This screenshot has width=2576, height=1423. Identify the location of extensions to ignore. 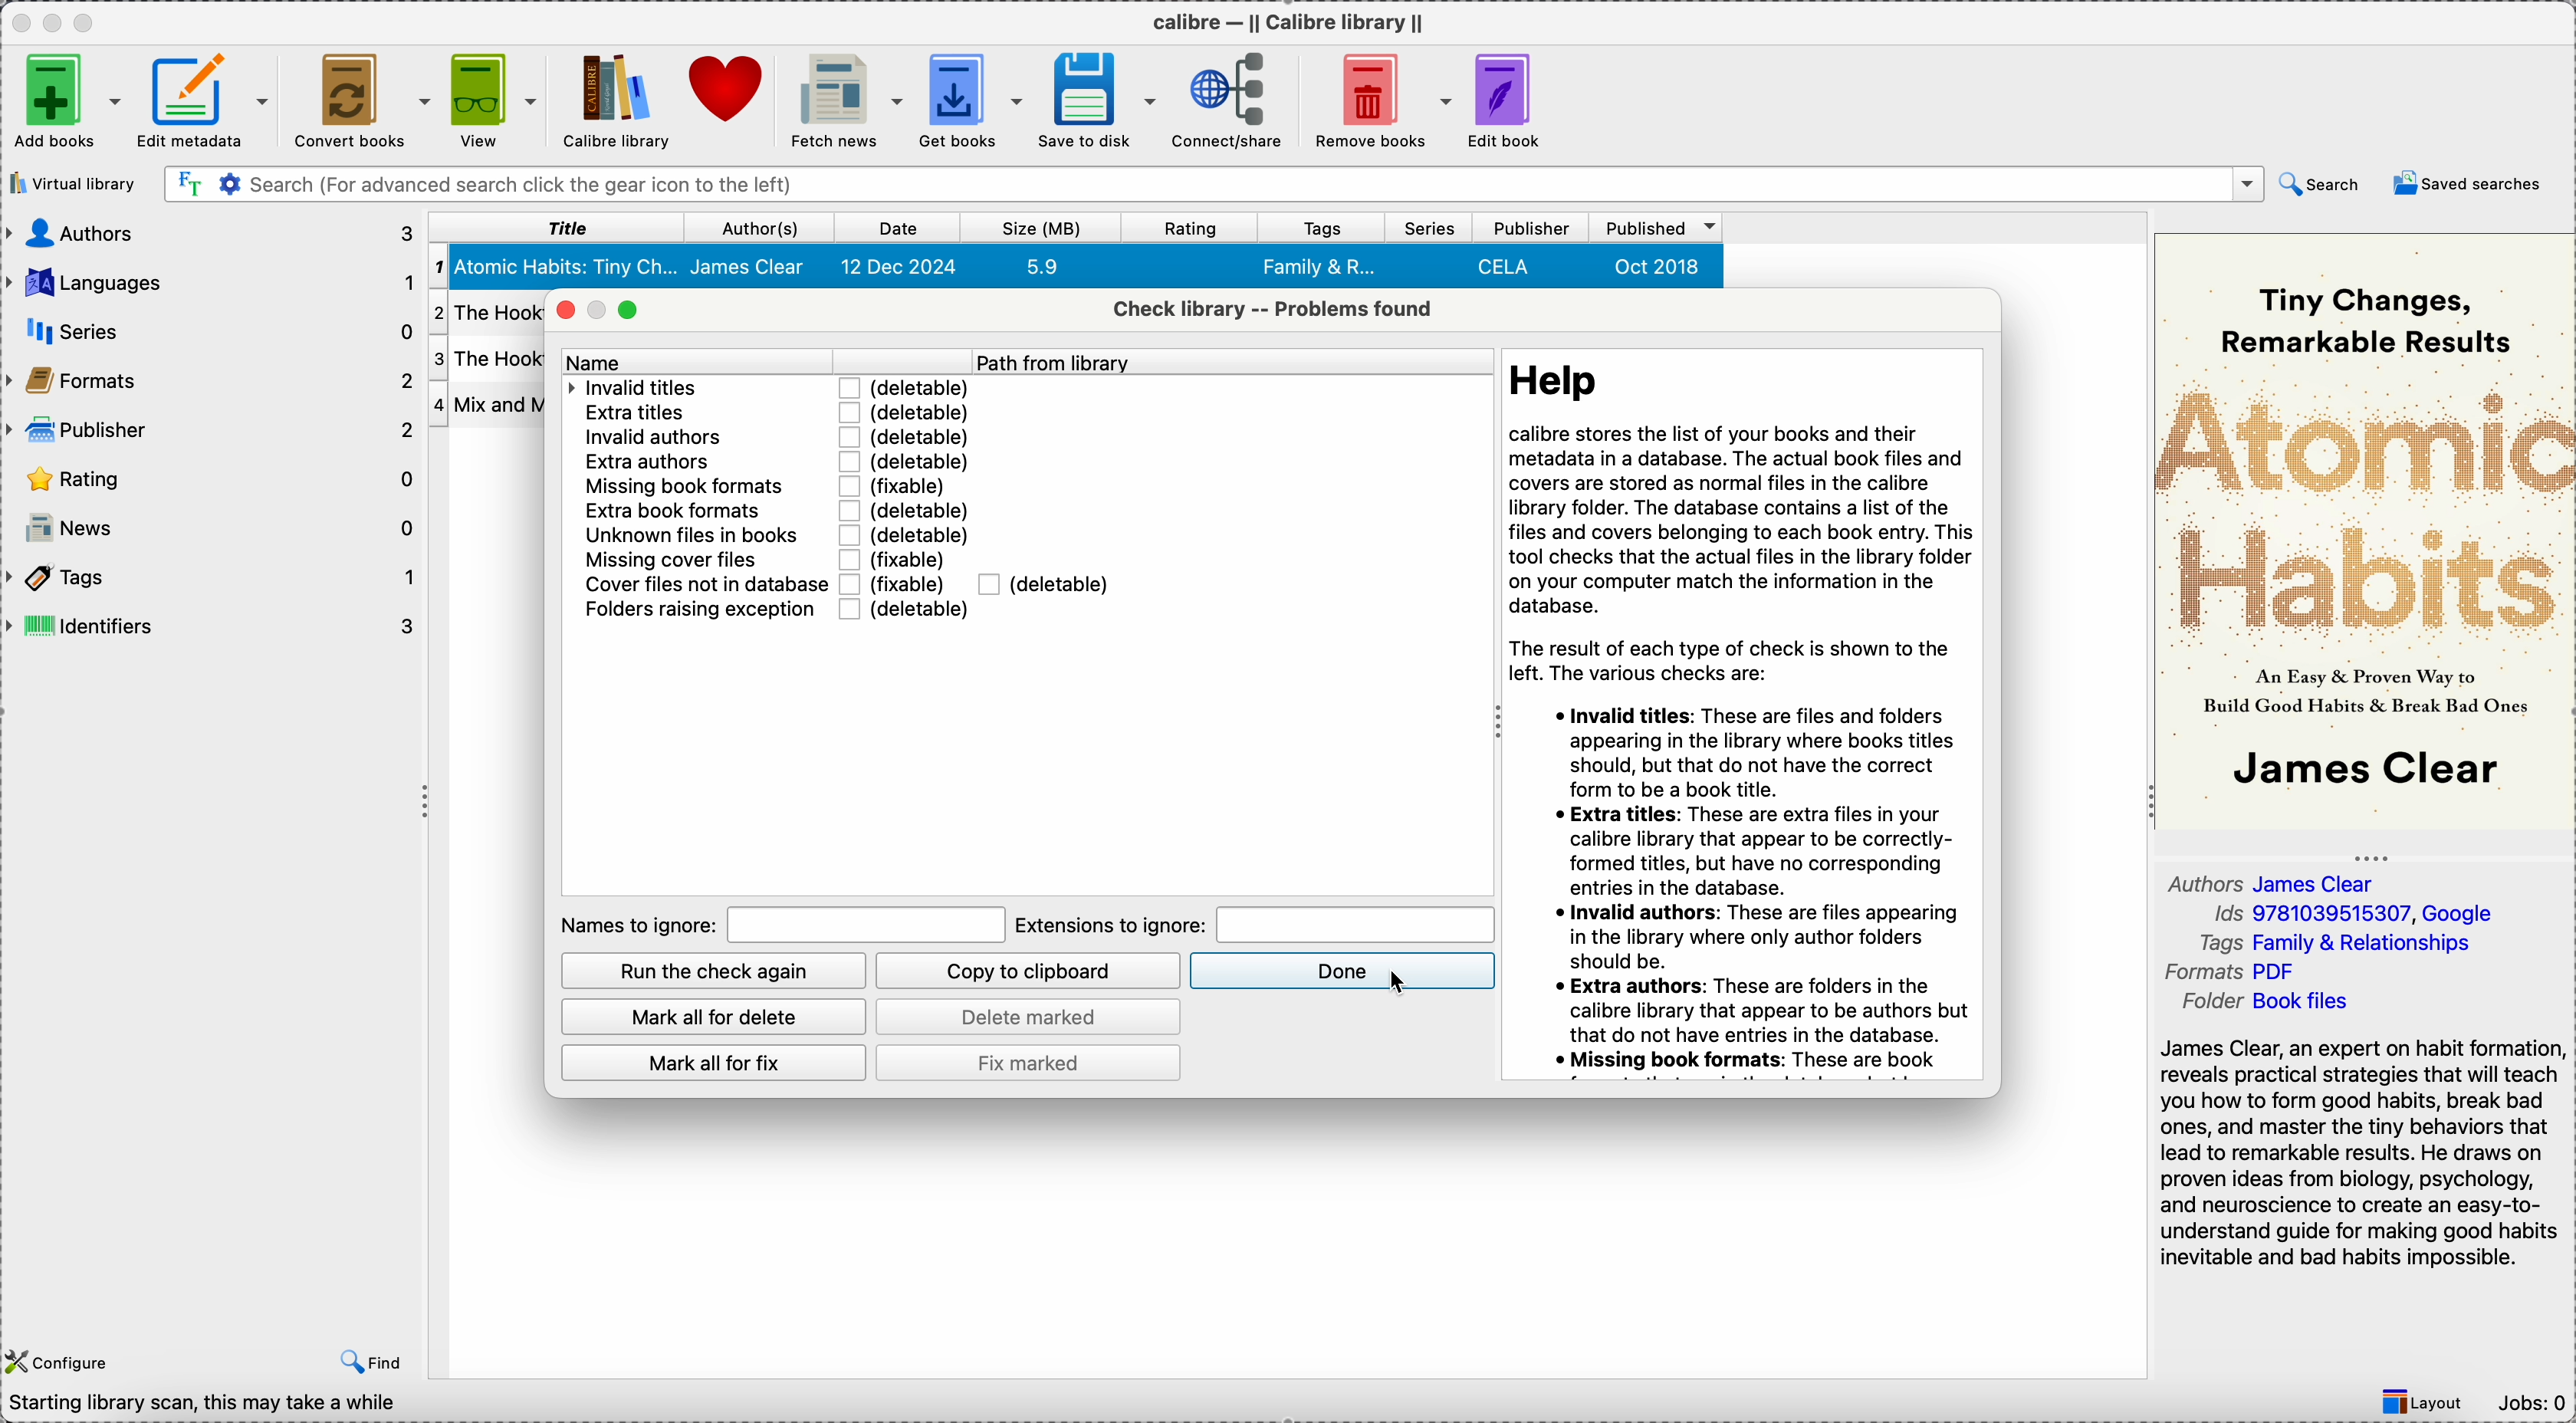
(1111, 927).